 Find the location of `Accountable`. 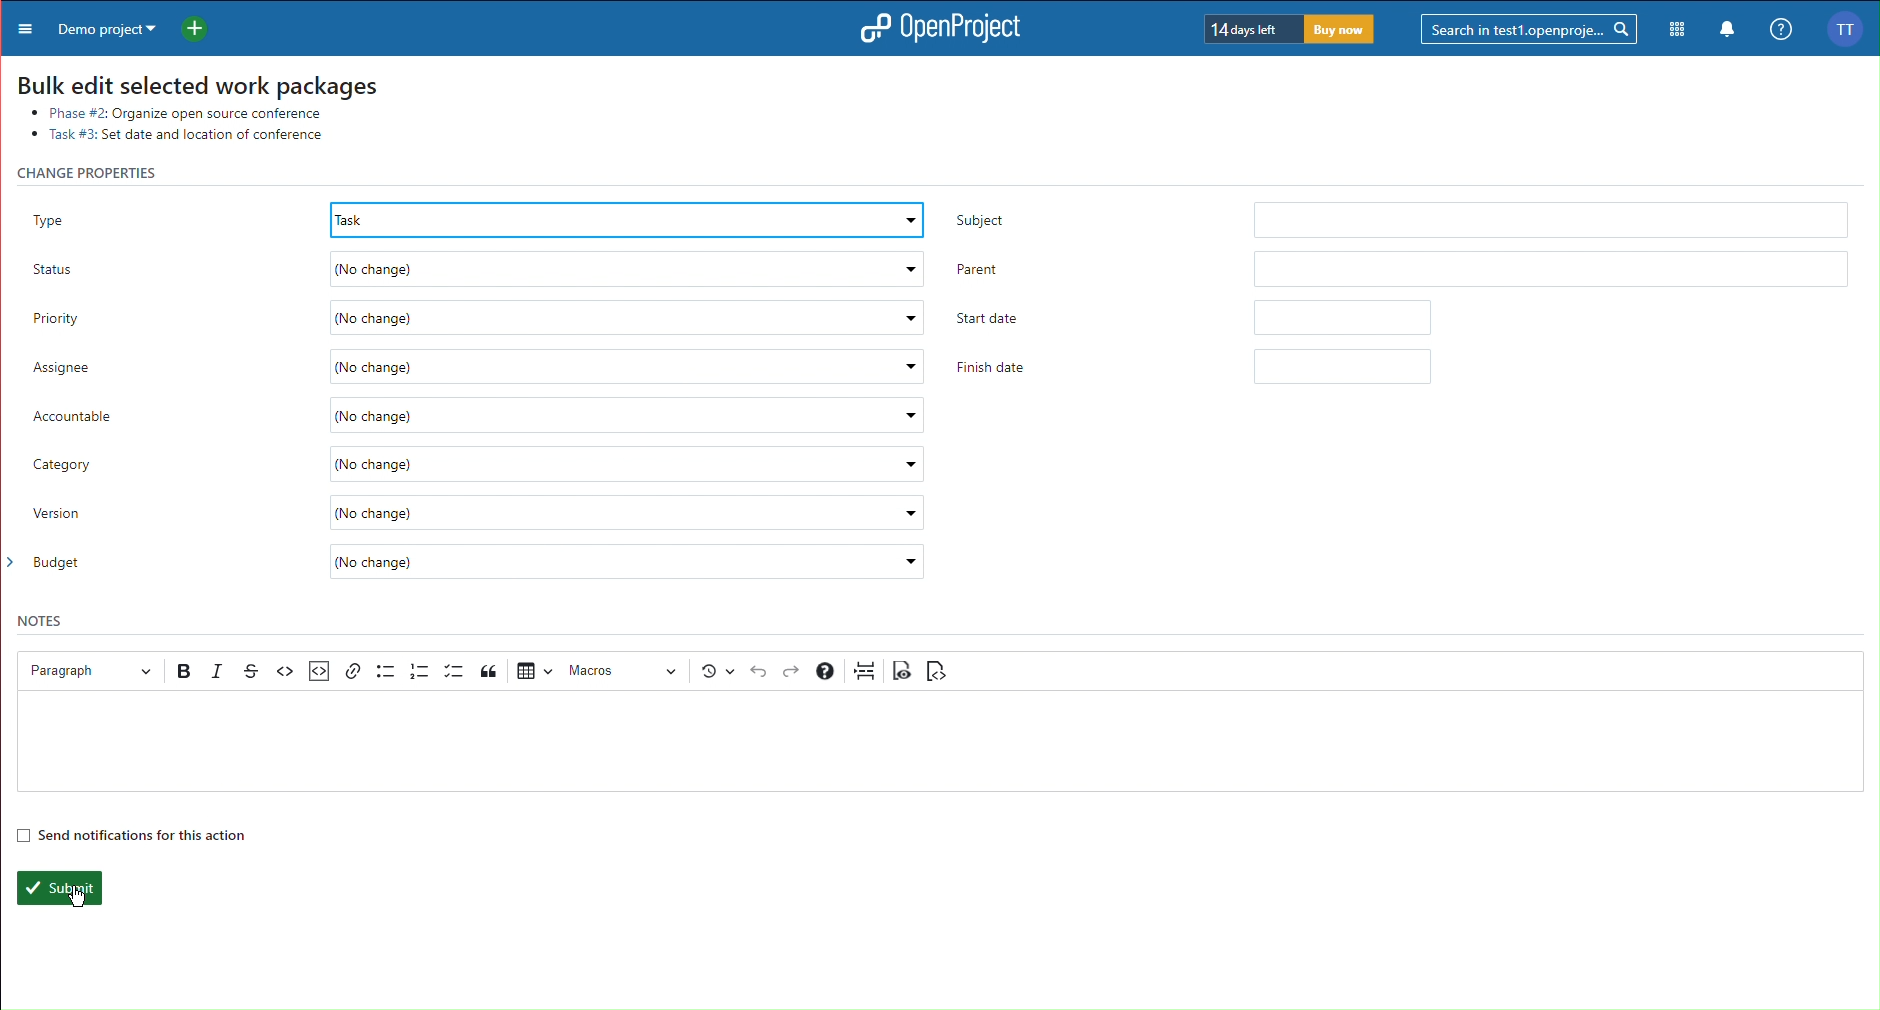

Accountable is located at coordinates (481, 413).